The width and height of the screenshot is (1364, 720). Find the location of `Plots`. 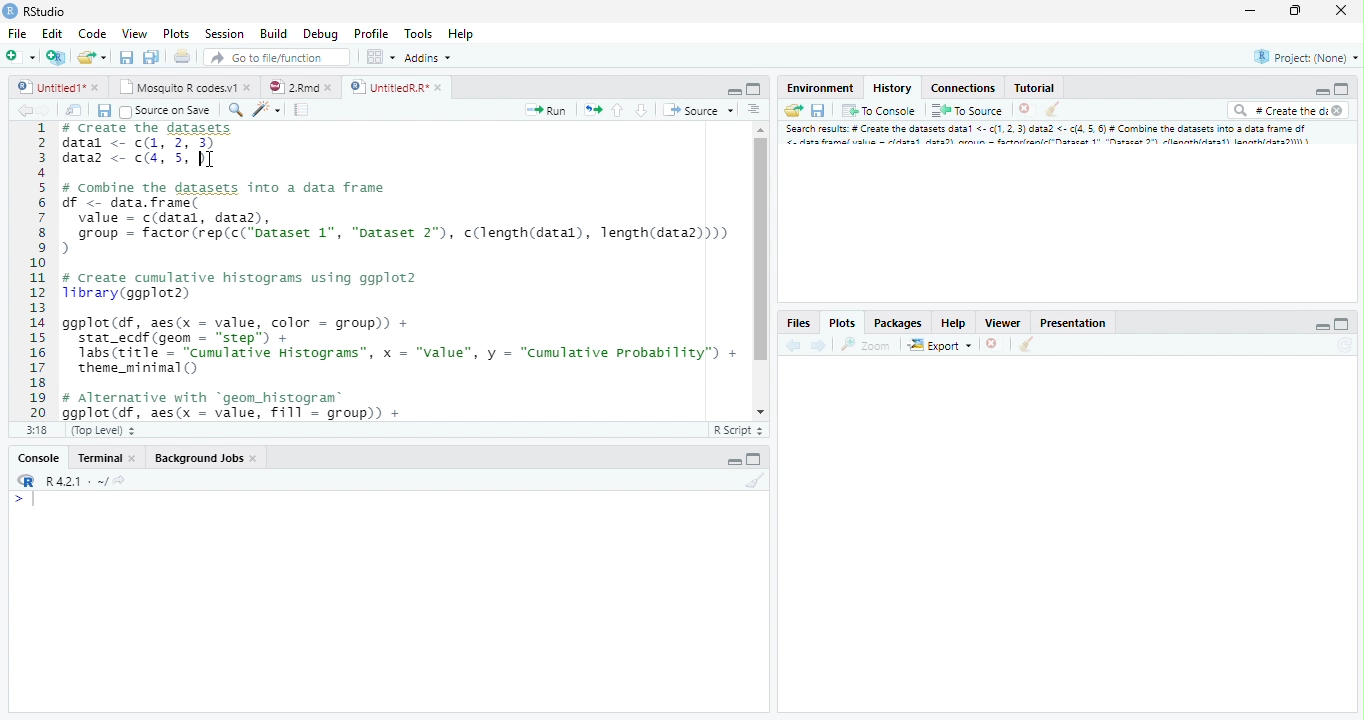

Plots is located at coordinates (841, 322).